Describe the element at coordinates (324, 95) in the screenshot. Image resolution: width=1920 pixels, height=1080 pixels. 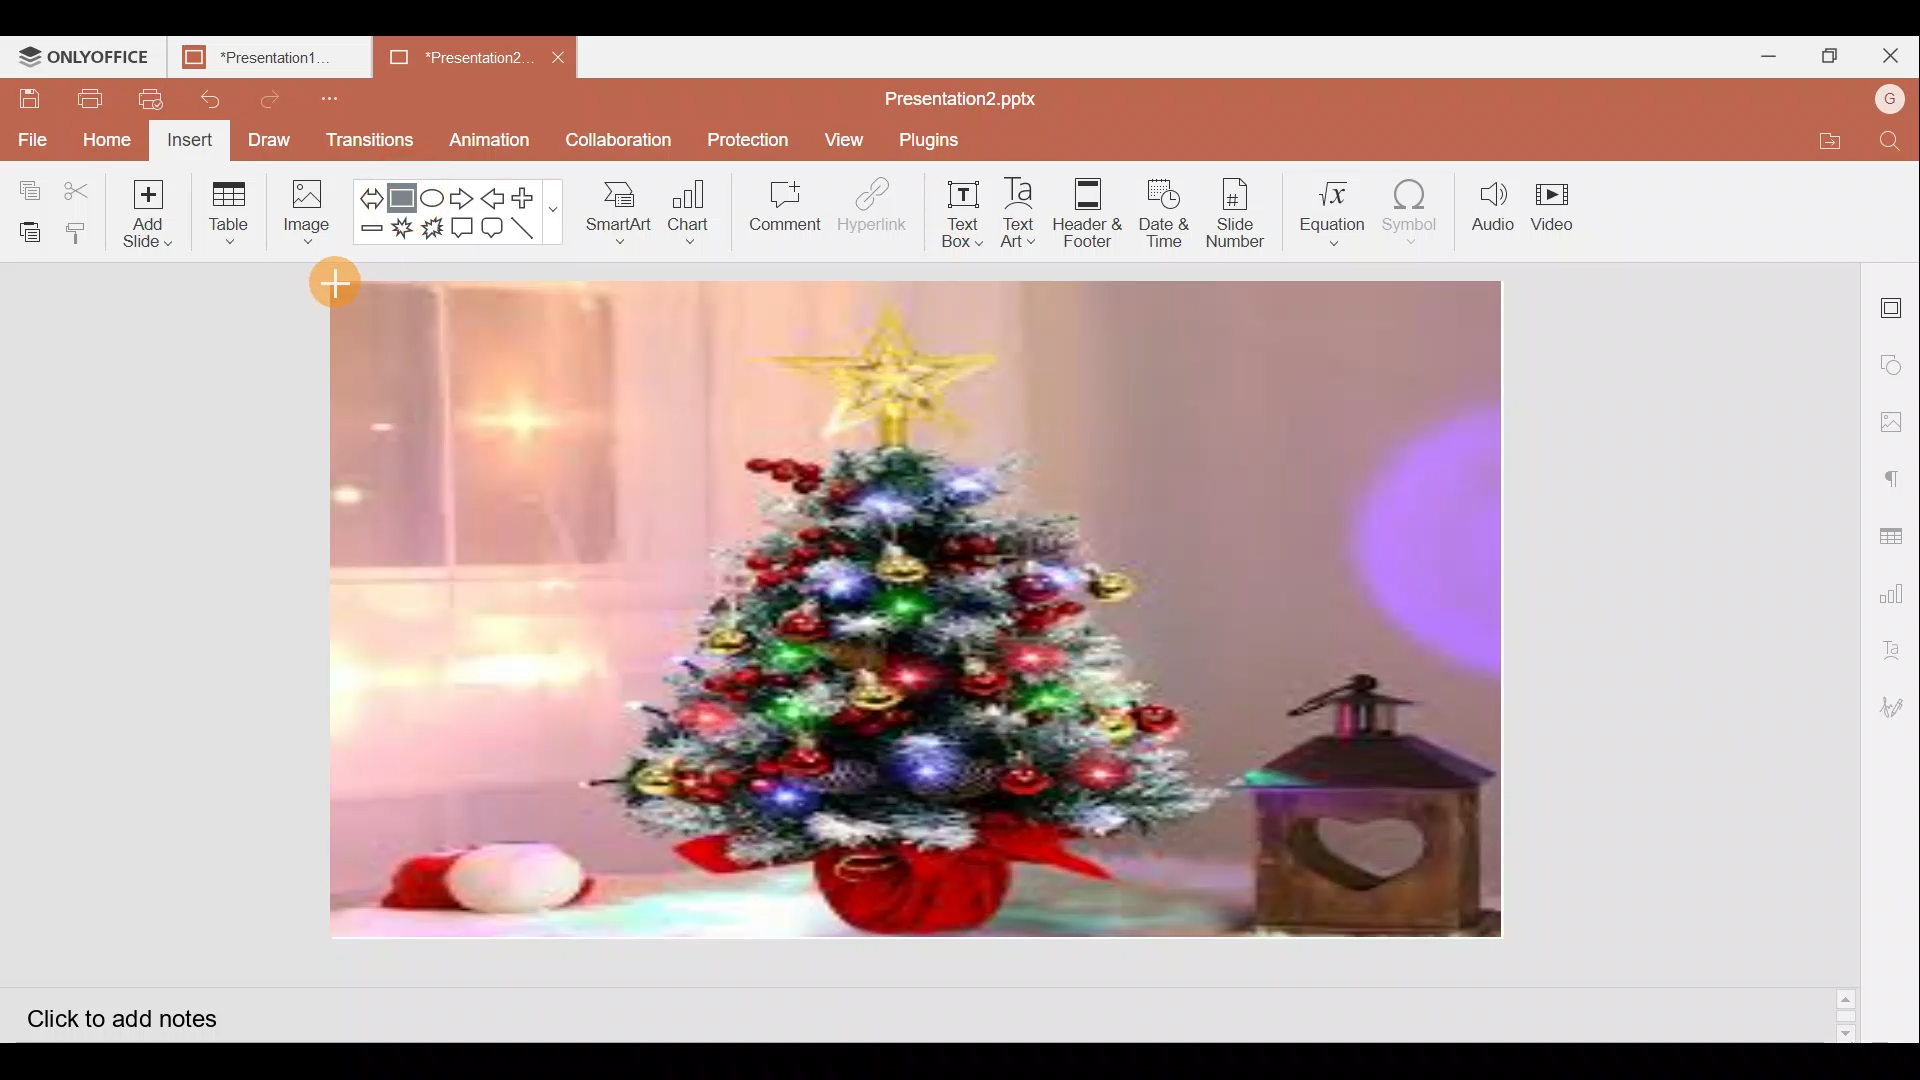
I see `Customize quick access toolbar` at that location.